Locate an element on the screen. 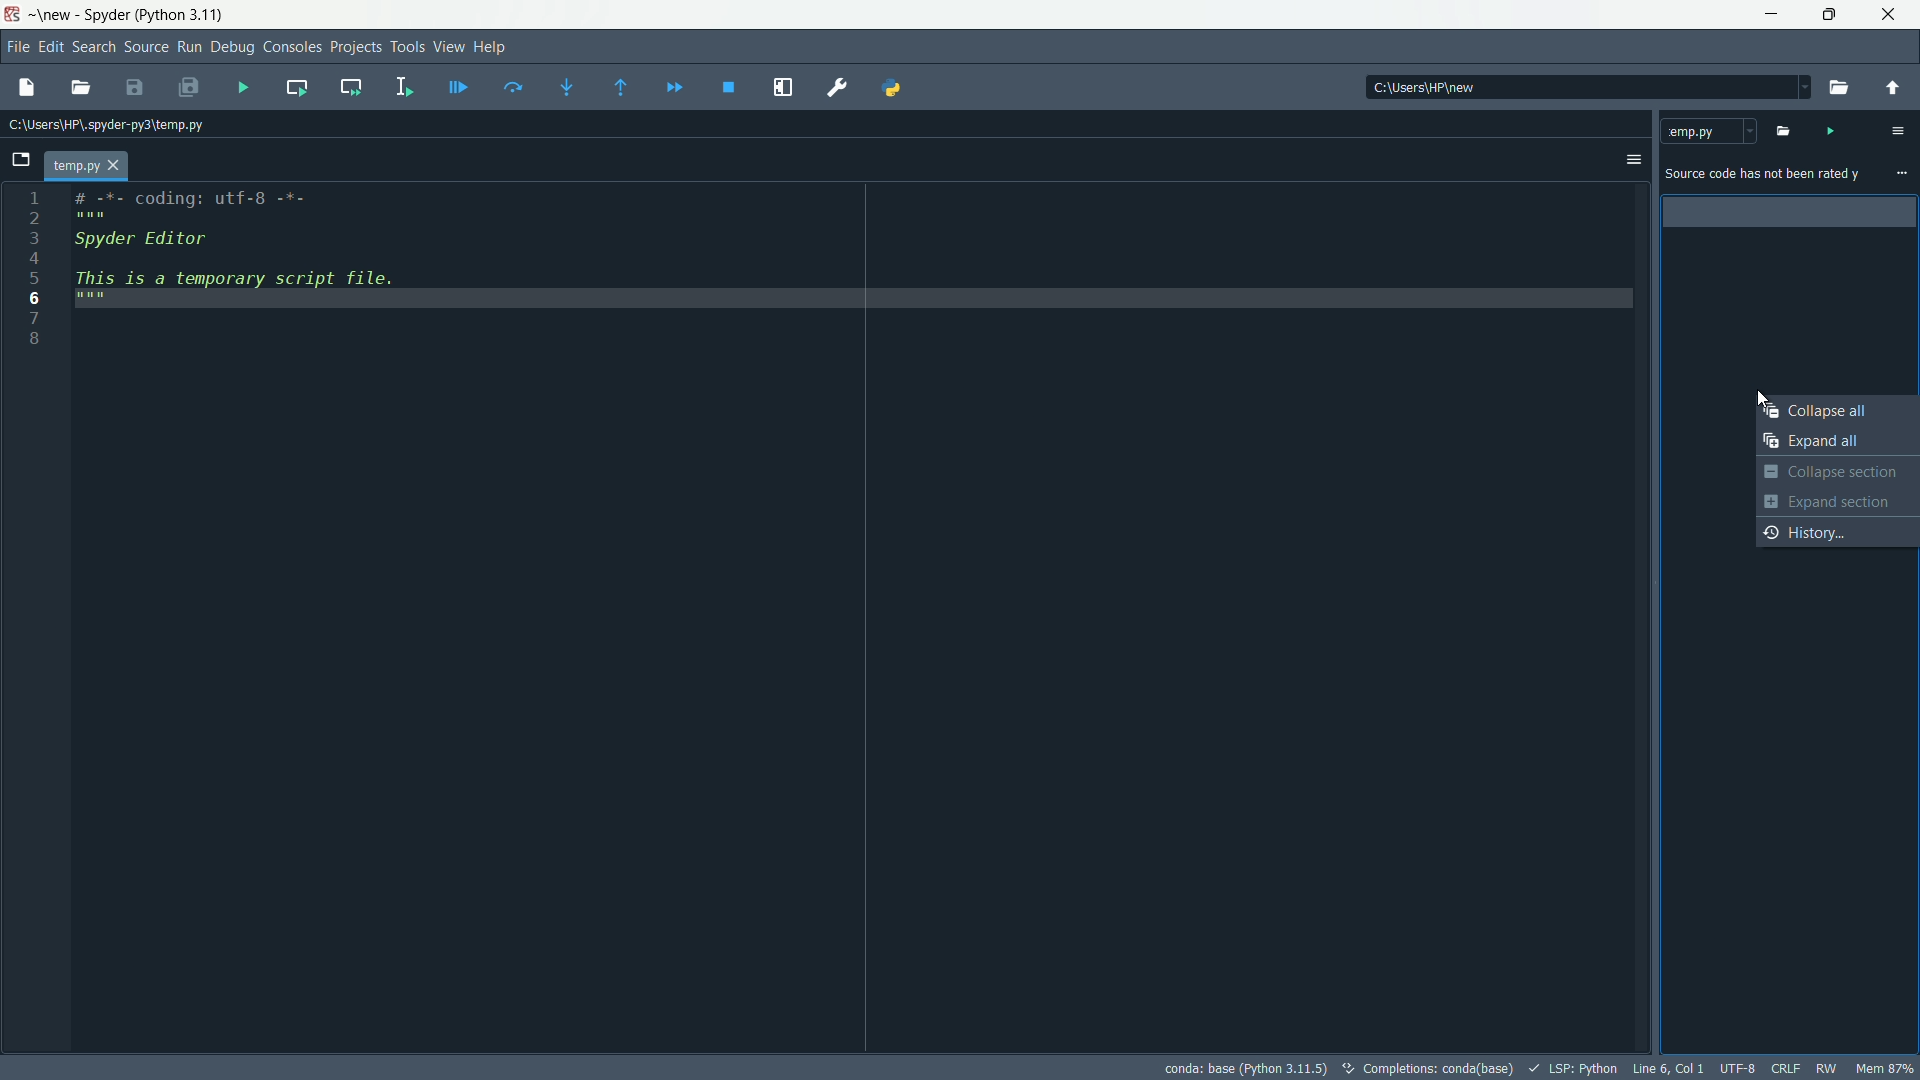 The height and width of the screenshot is (1080, 1920). browse tabs is located at coordinates (20, 160).